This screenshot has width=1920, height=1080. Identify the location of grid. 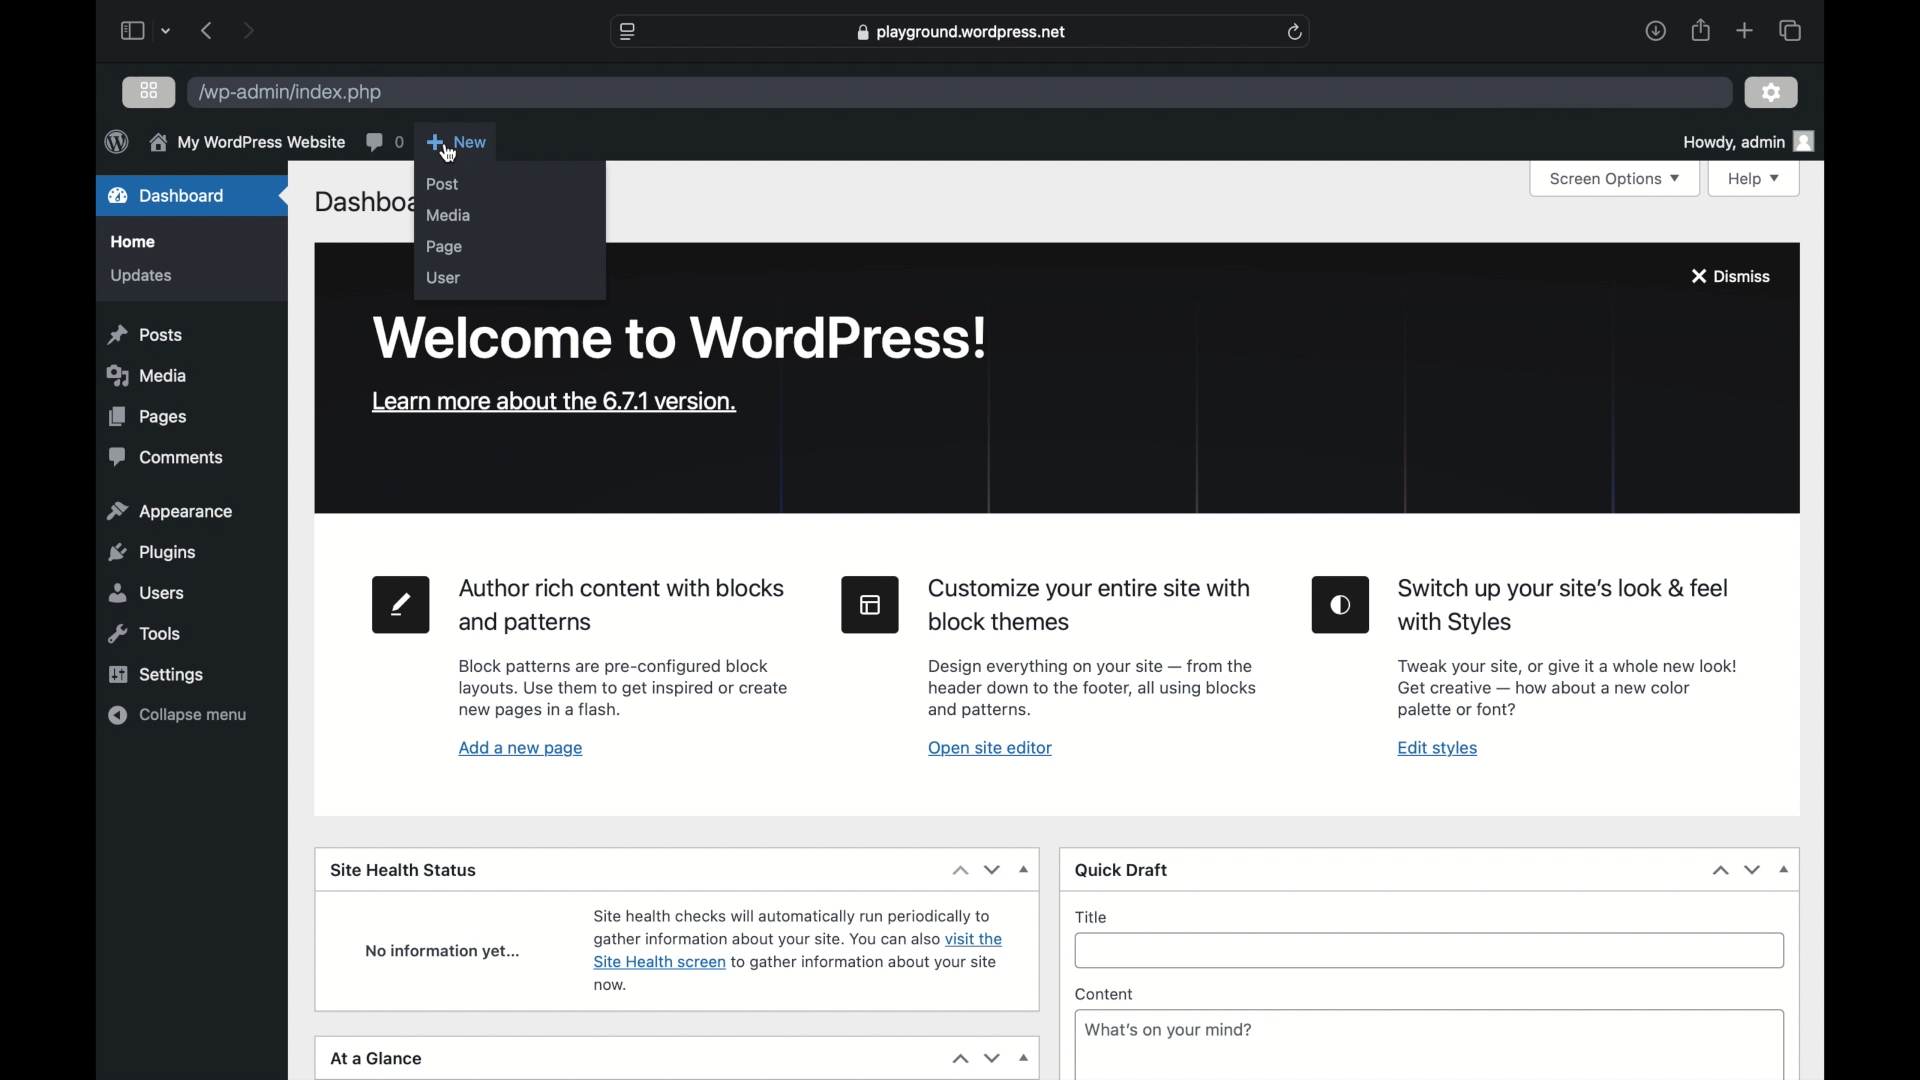
(149, 90).